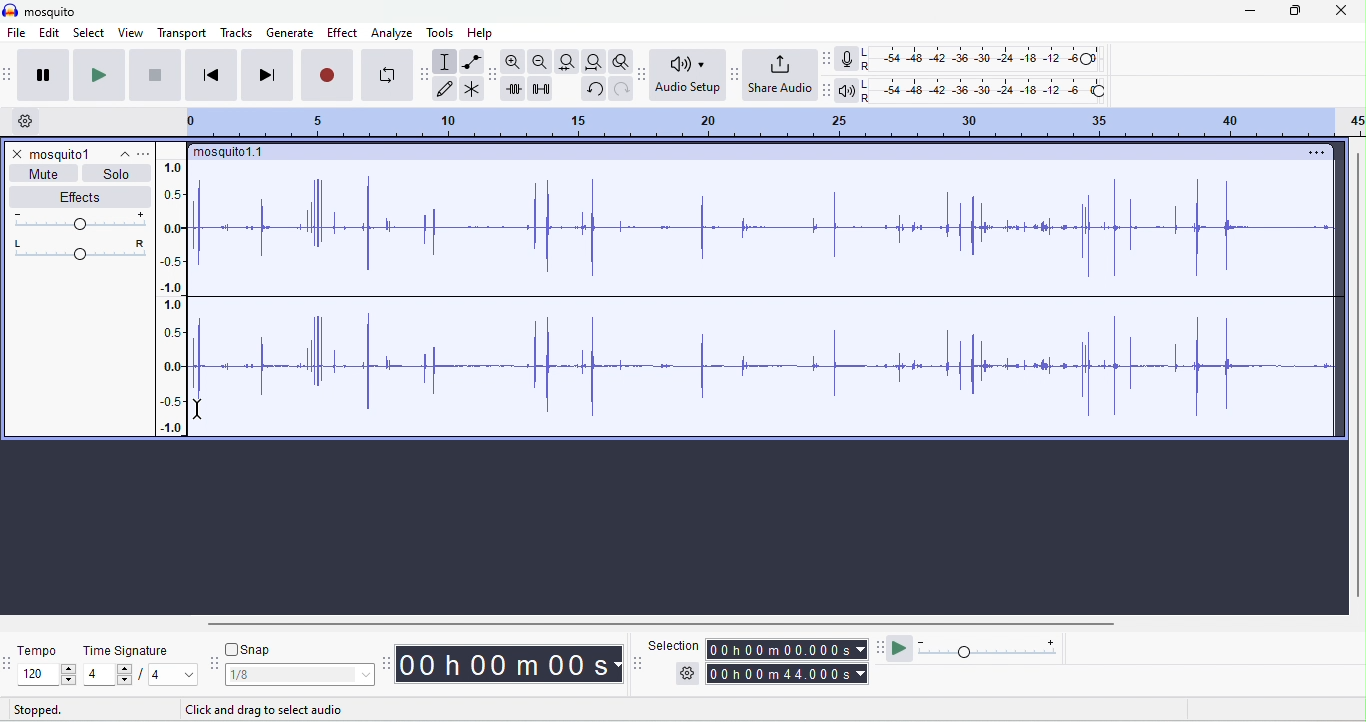 Image resolution: width=1366 pixels, height=722 pixels. Describe the element at coordinates (443, 62) in the screenshot. I see `selection` at that location.